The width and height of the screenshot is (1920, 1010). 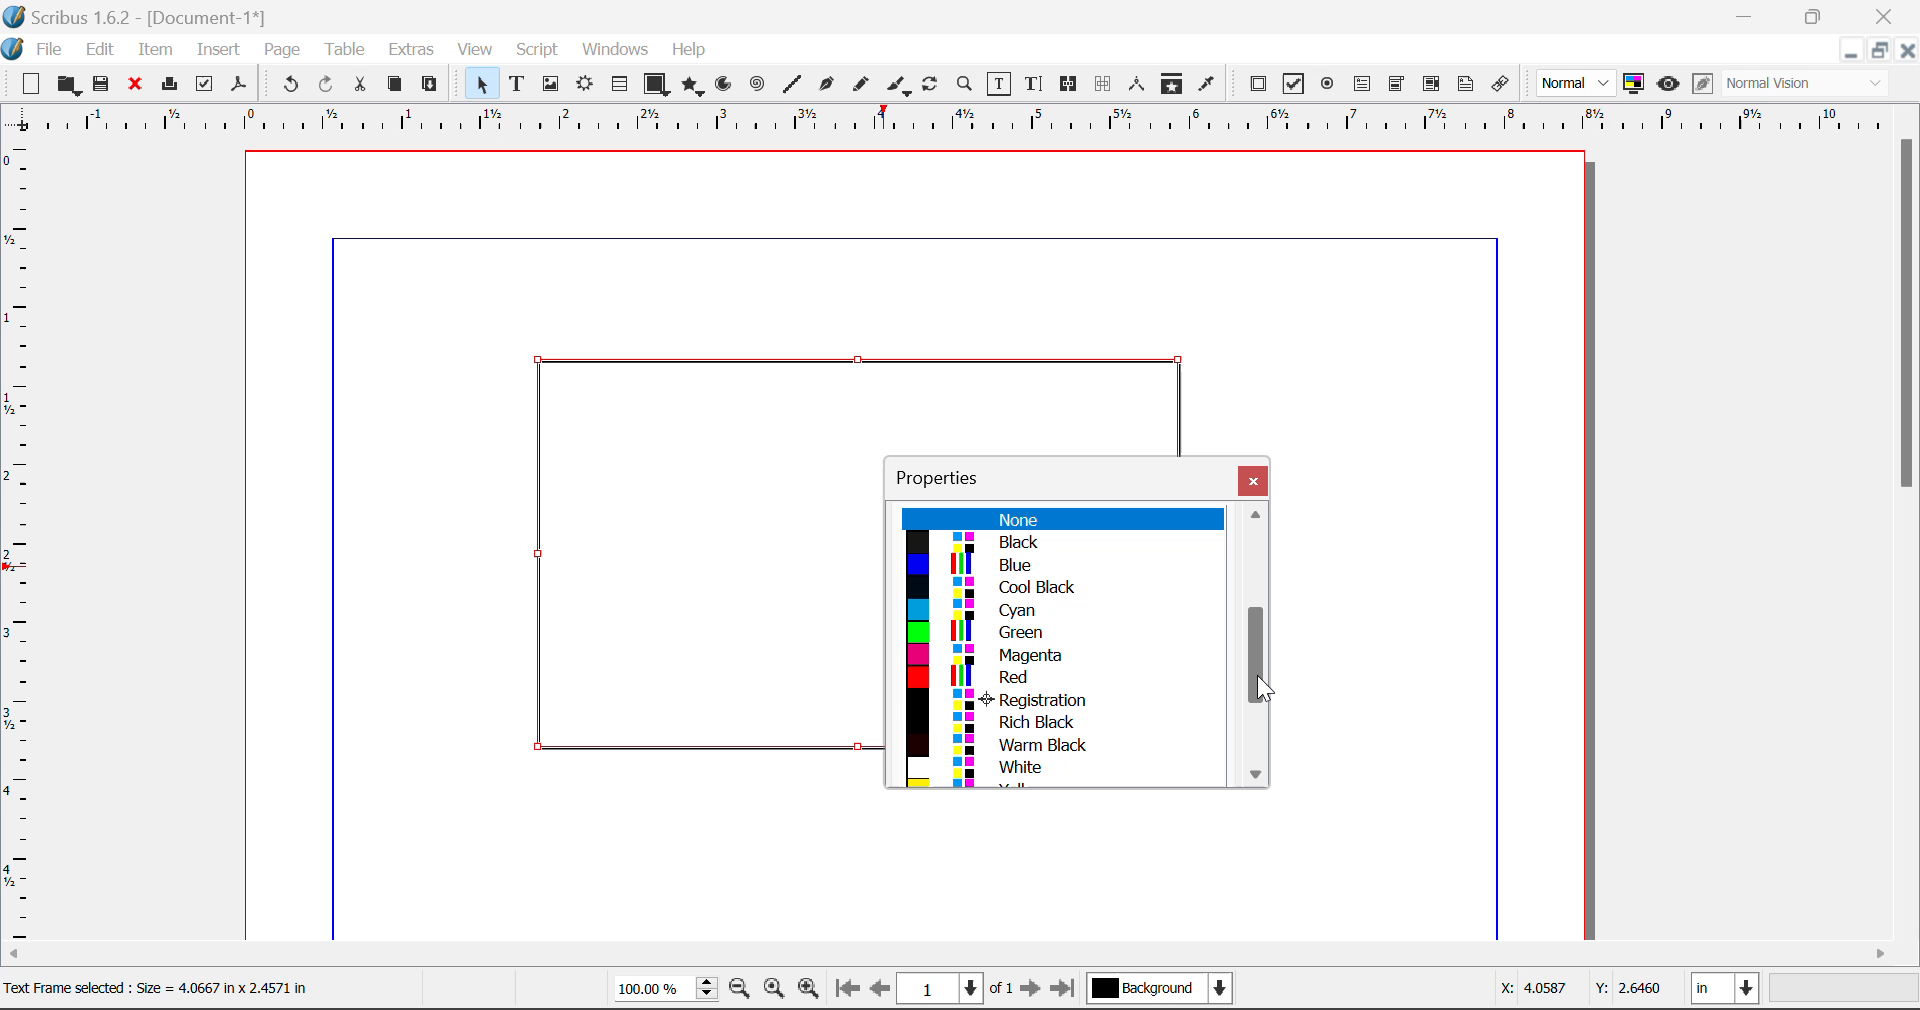 What do you see at coordinates (413, 50) in the screenshot?
I see `Extras` at bounding box center [413, 50].